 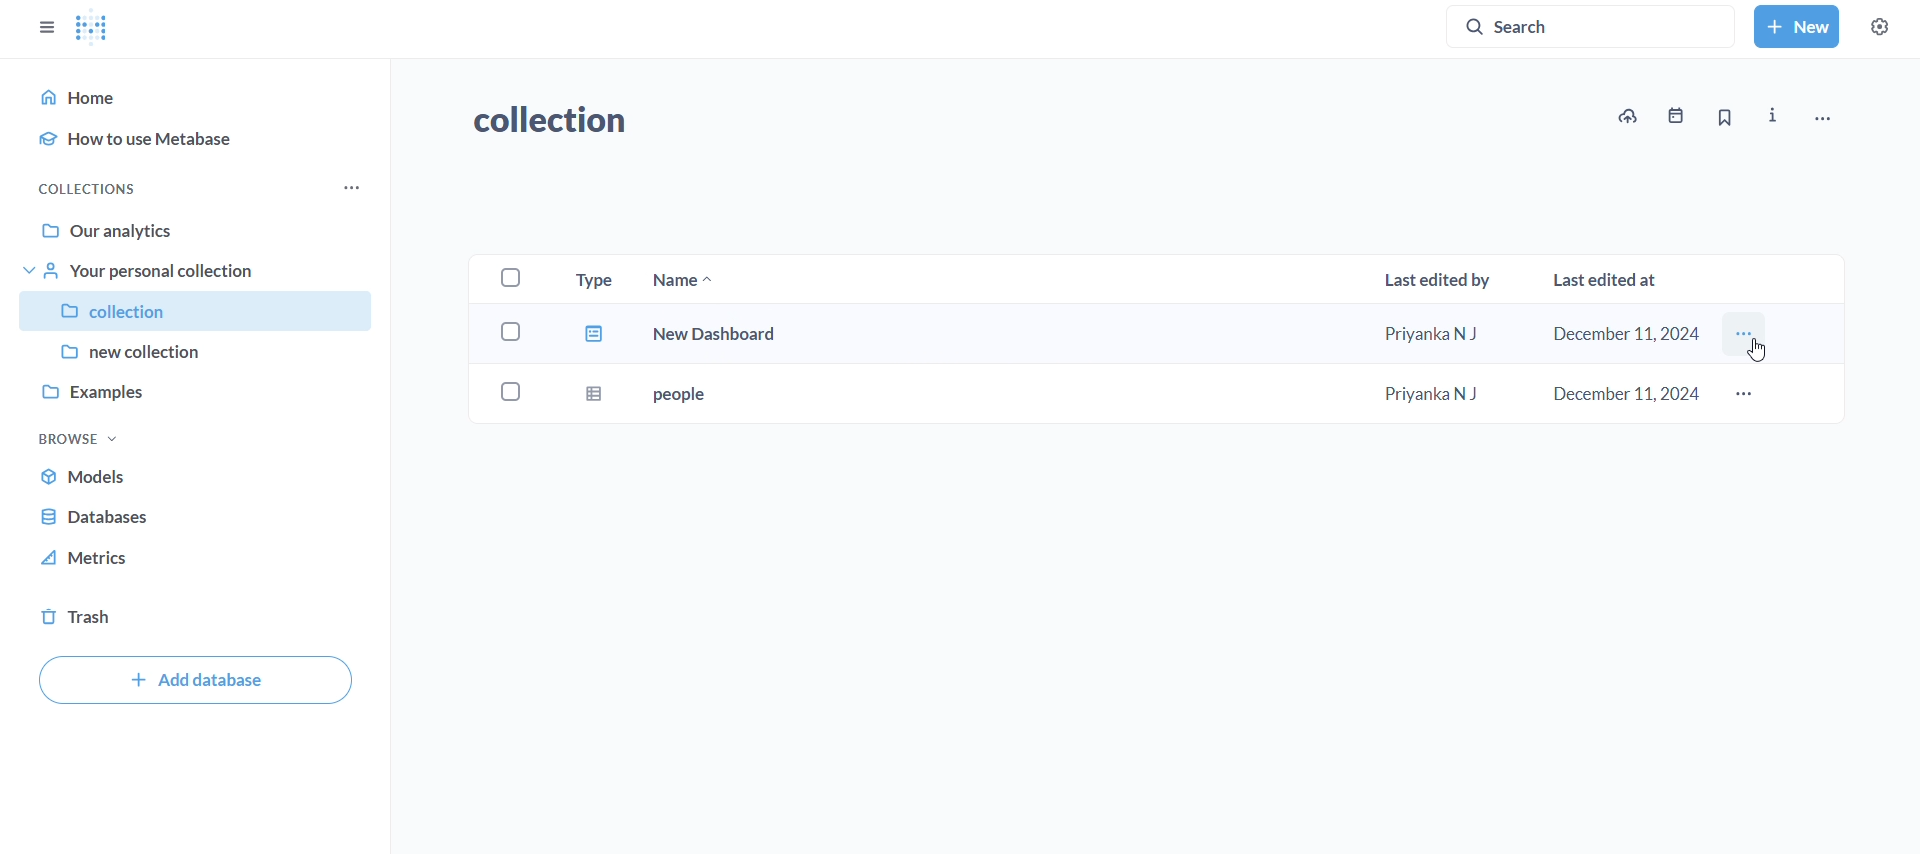 What do you see at coordinates (204, 140) in the screenshot?
I see `how to use metabase` at bounding box center [204, 140].